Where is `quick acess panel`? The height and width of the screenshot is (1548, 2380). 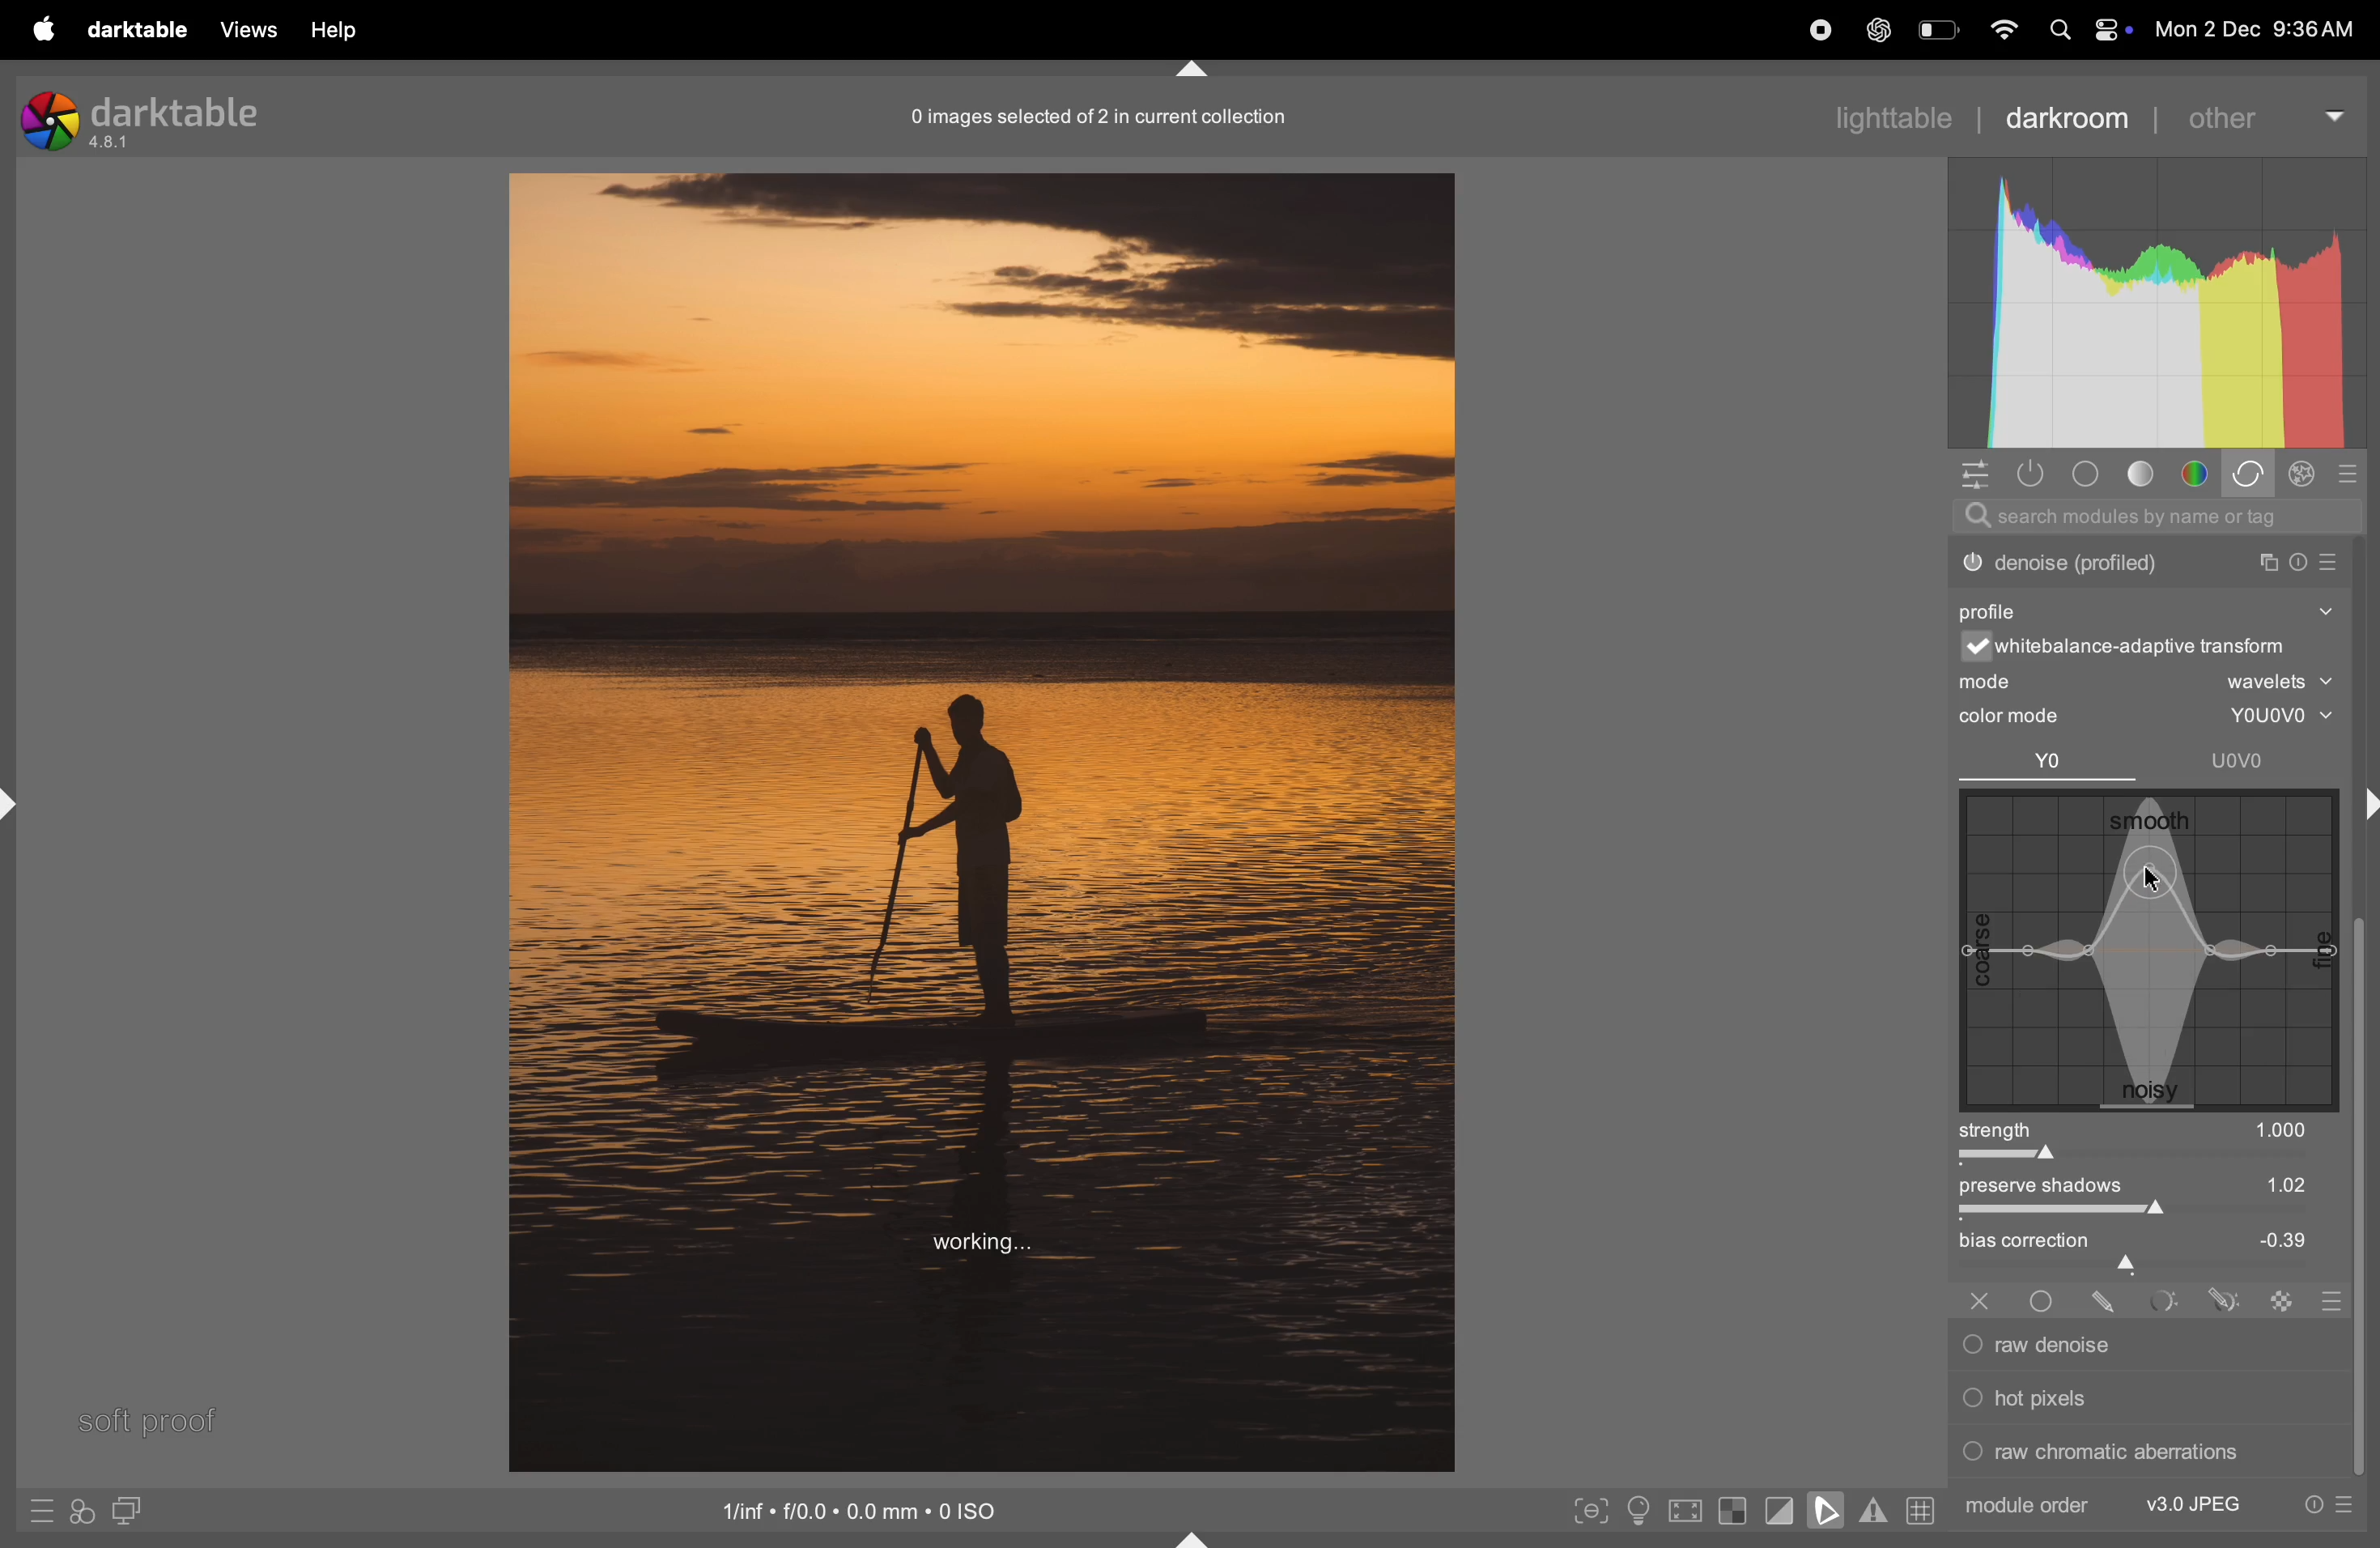
quick acess panel is located at coordinates (1979, 475).